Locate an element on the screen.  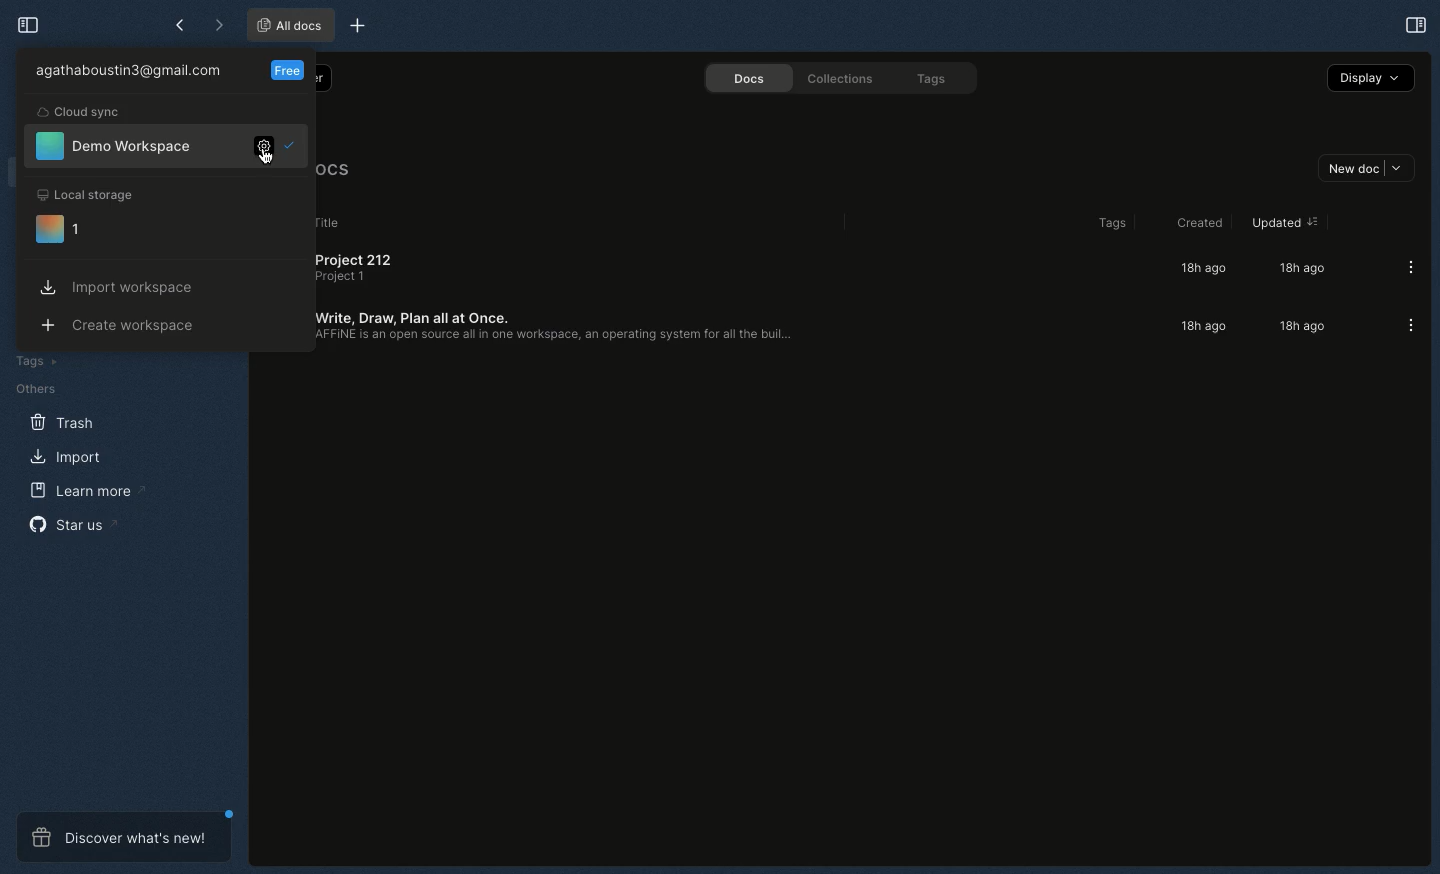
Docs is located at coordinates (746, 79).